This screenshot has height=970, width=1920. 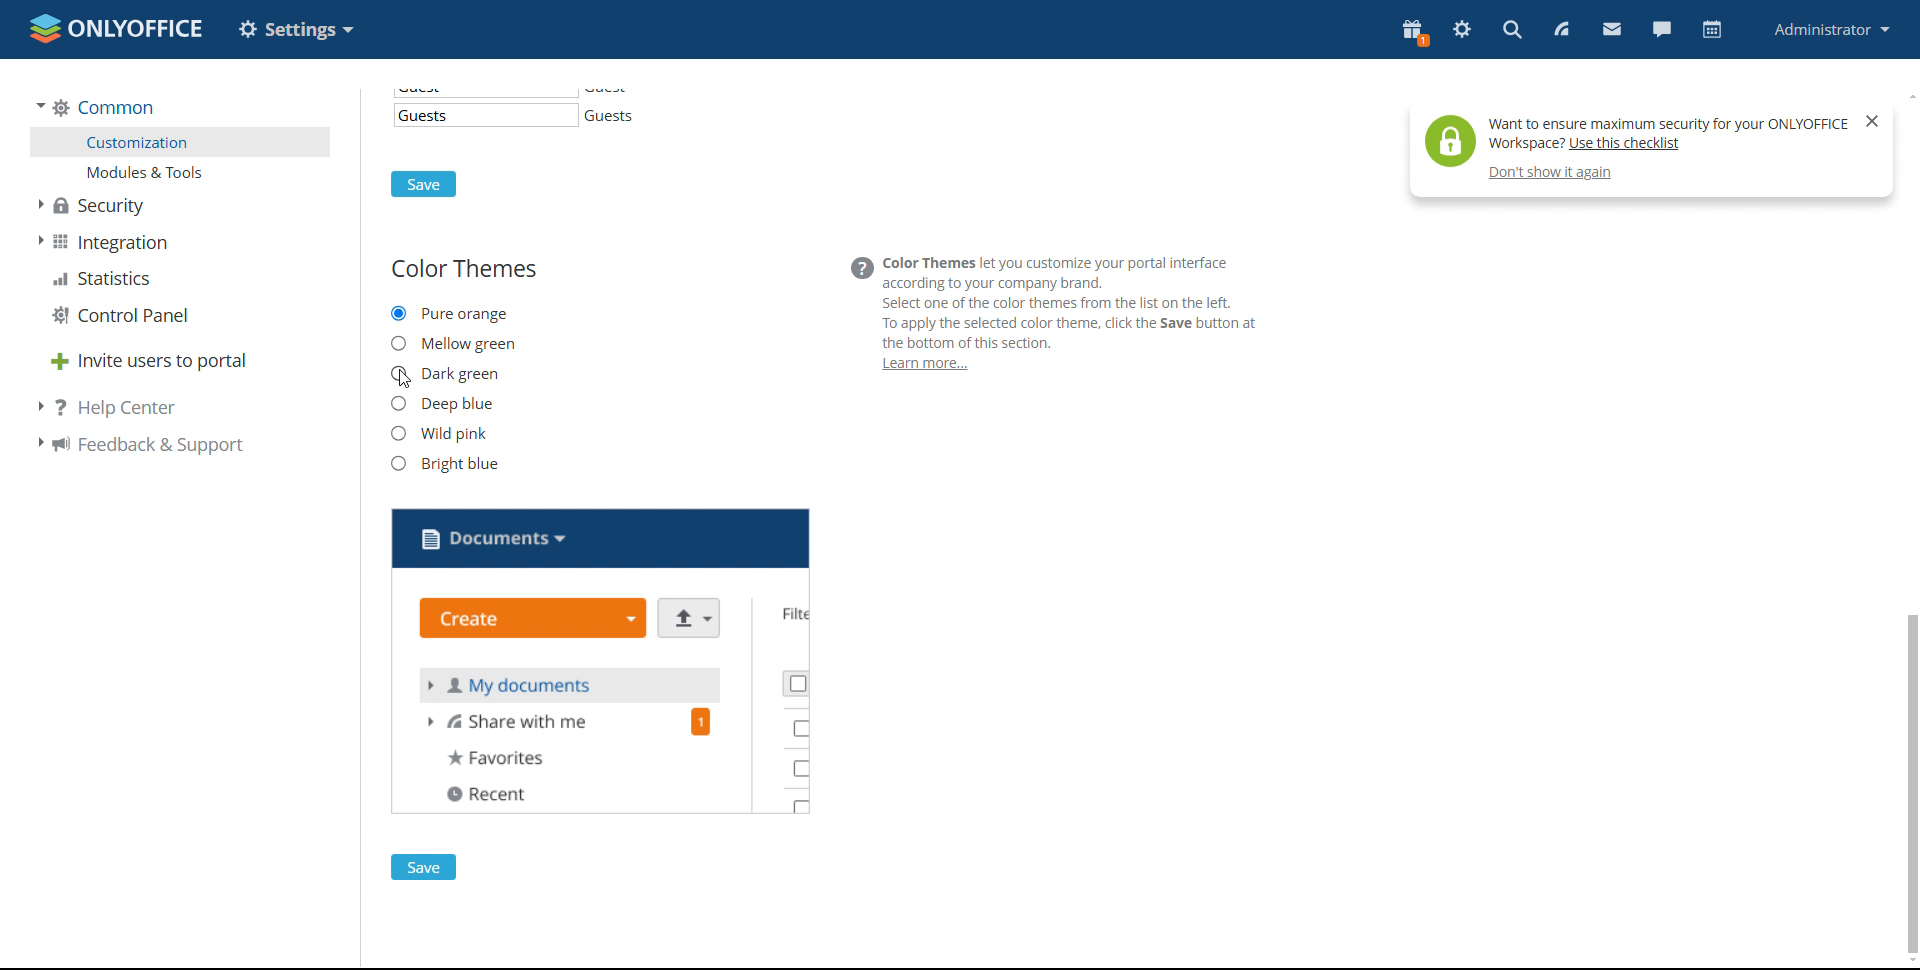 What do you see at coordinates (102, 243) in the screenshot?
I see `integration` at bounding box center [102, 243].